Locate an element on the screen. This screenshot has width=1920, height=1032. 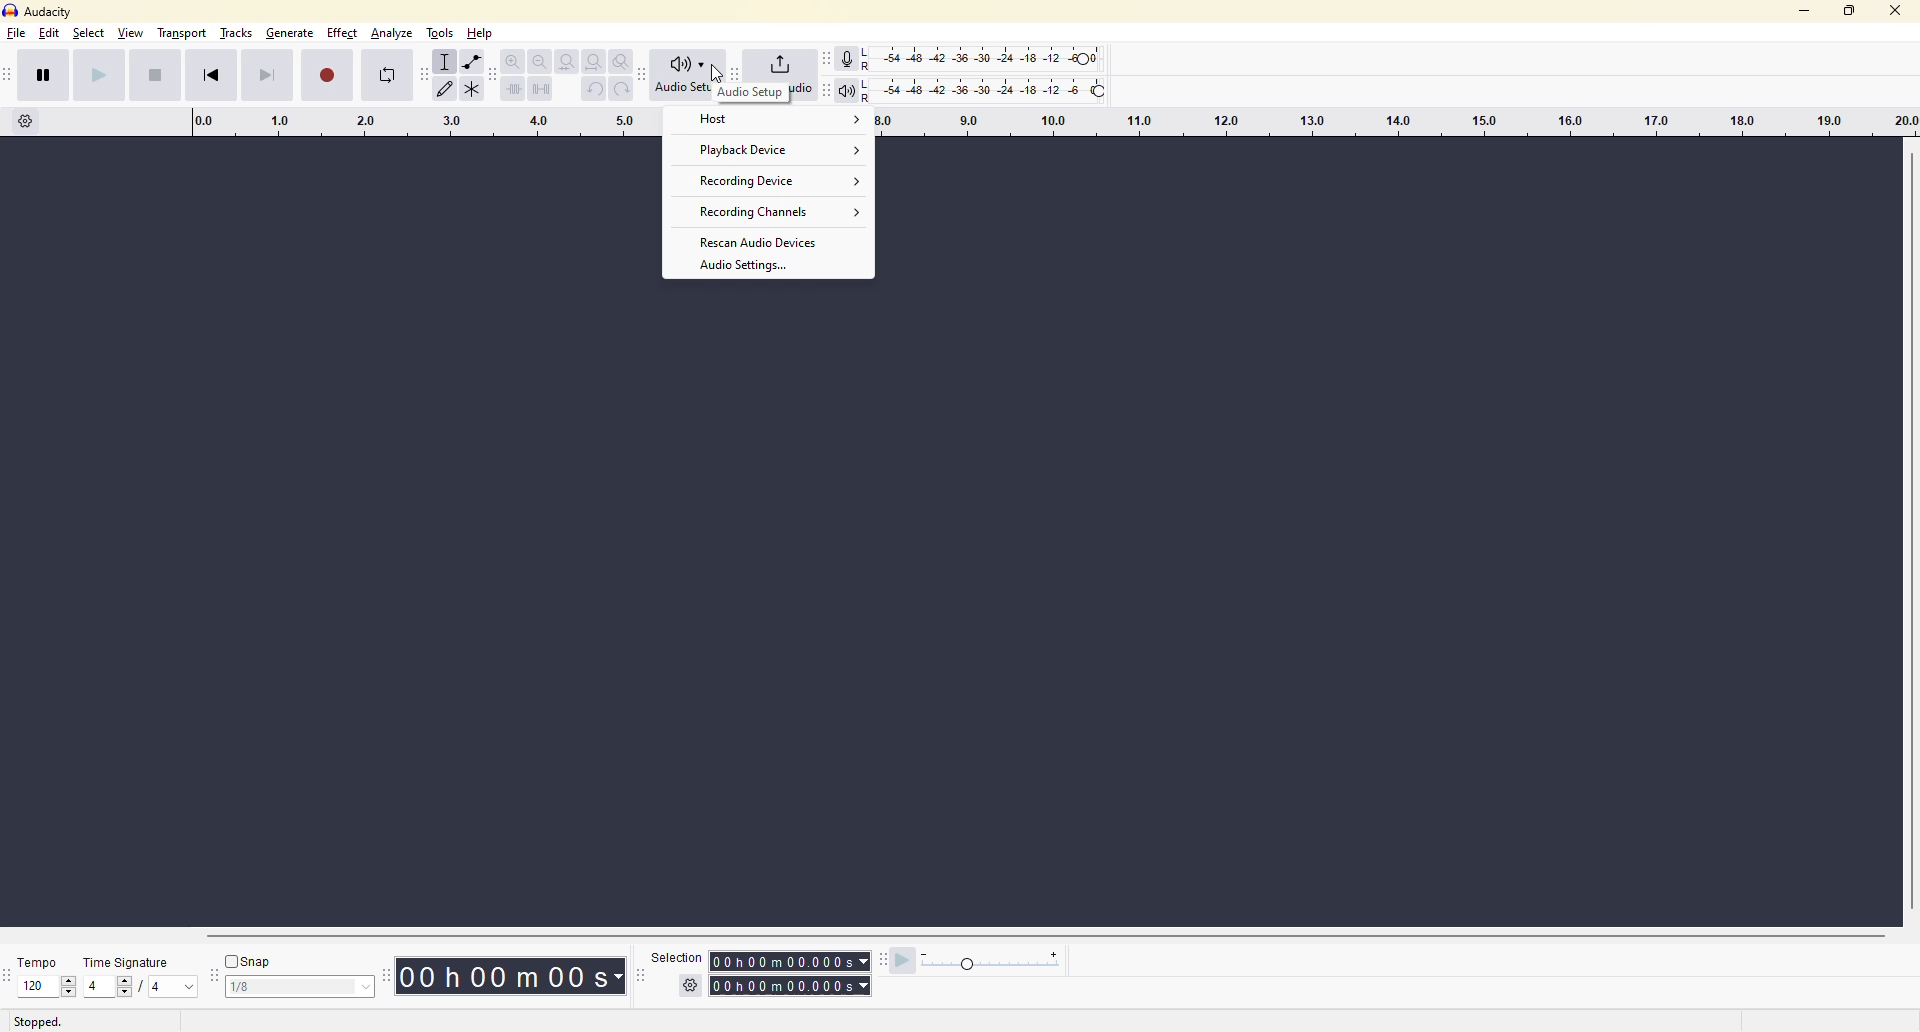
Cursor is located at coordinates (722, 76).